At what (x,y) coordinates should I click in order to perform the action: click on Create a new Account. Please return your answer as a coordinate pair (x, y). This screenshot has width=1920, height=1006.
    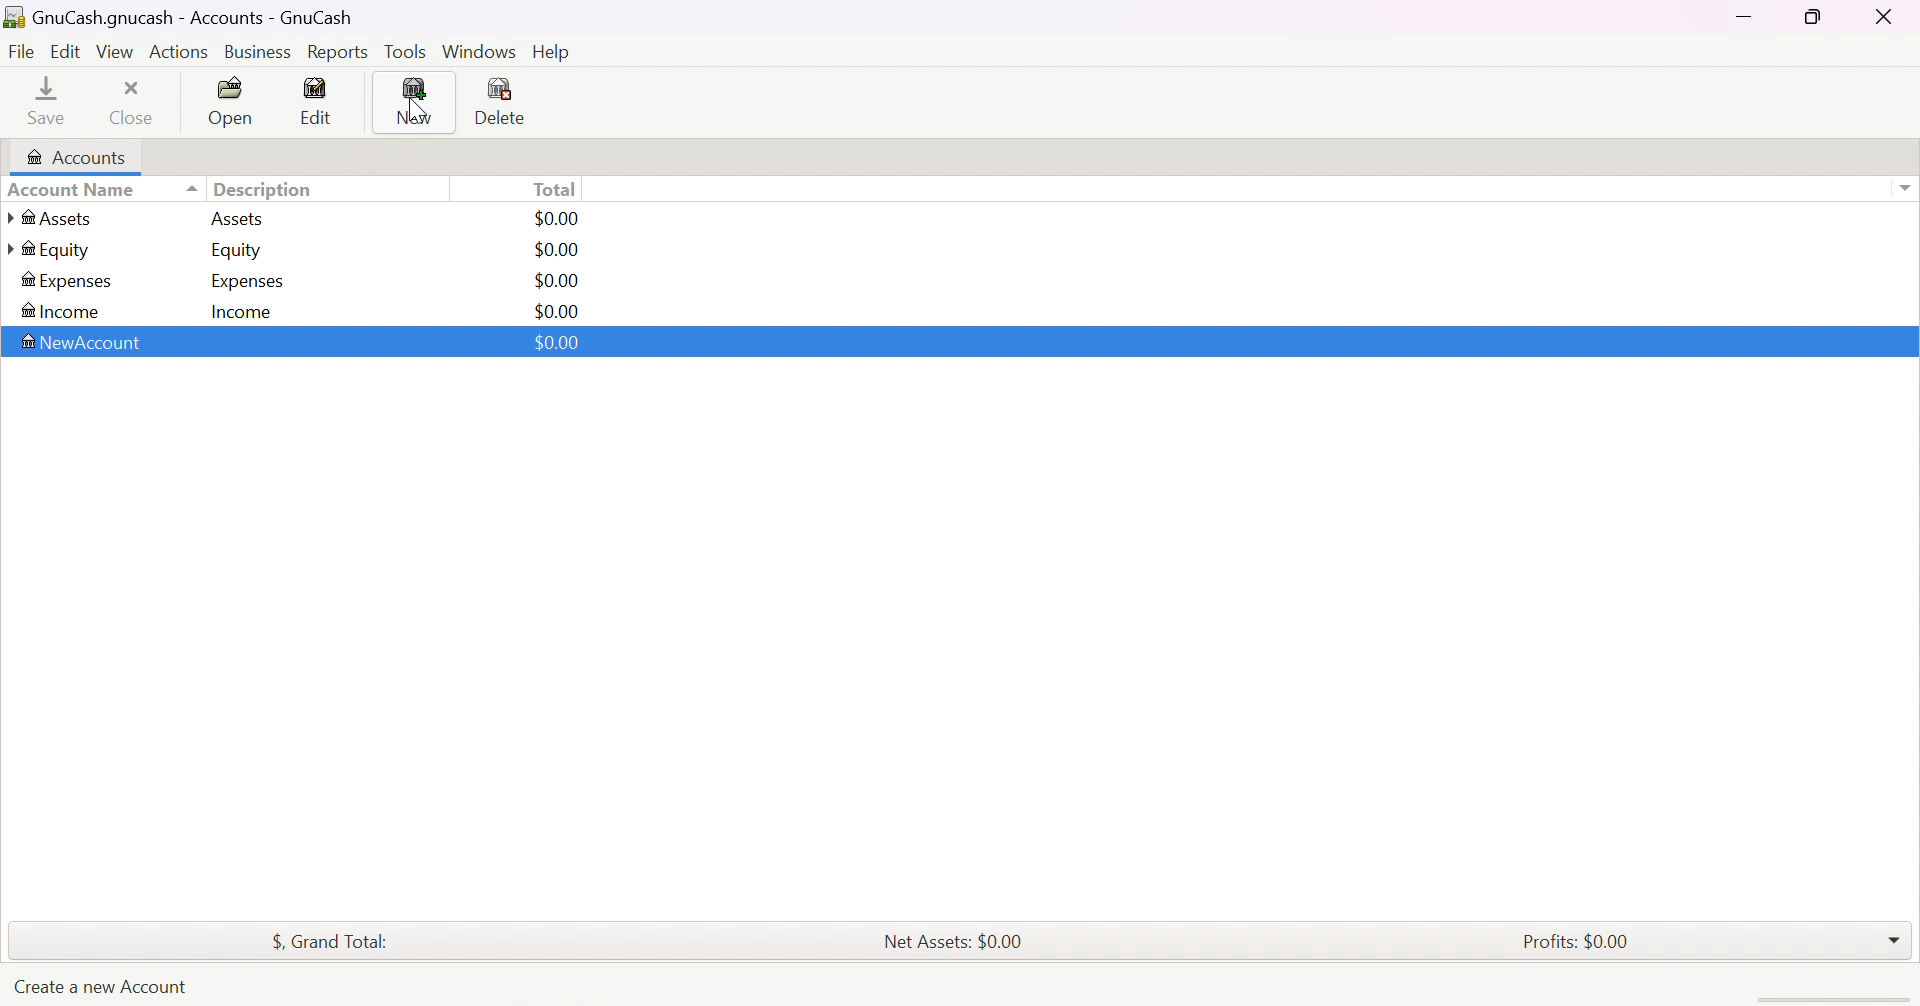
    Looking at the image, I should click on (101, 988).